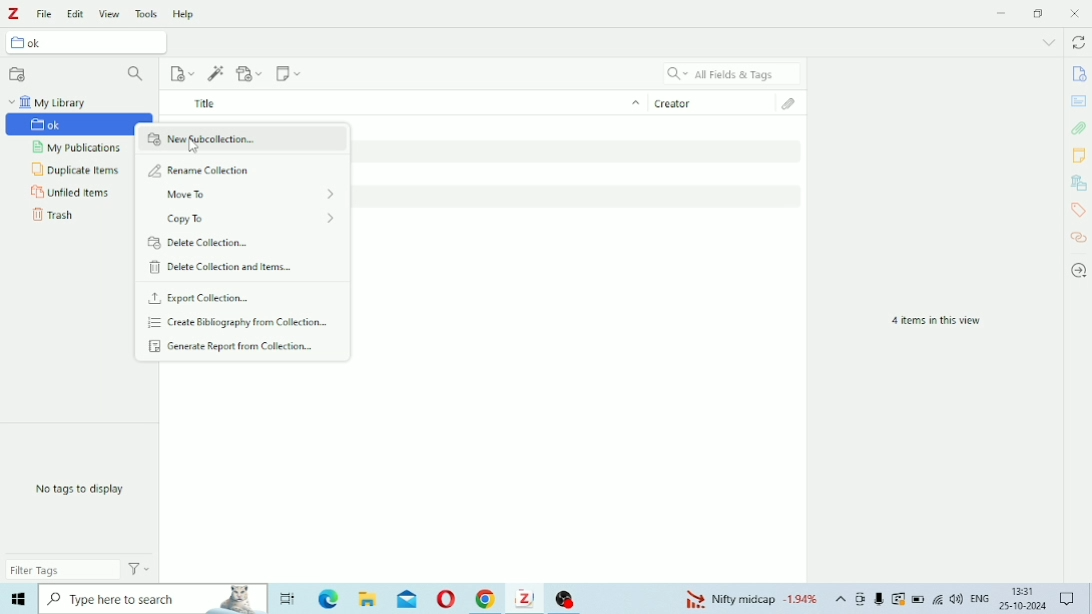 The width and height of the screenshot is (1092, 614). What do you see at coordinates (49, 102) in the screenshot?
I see `My Library` at bounding box center [49, 102].